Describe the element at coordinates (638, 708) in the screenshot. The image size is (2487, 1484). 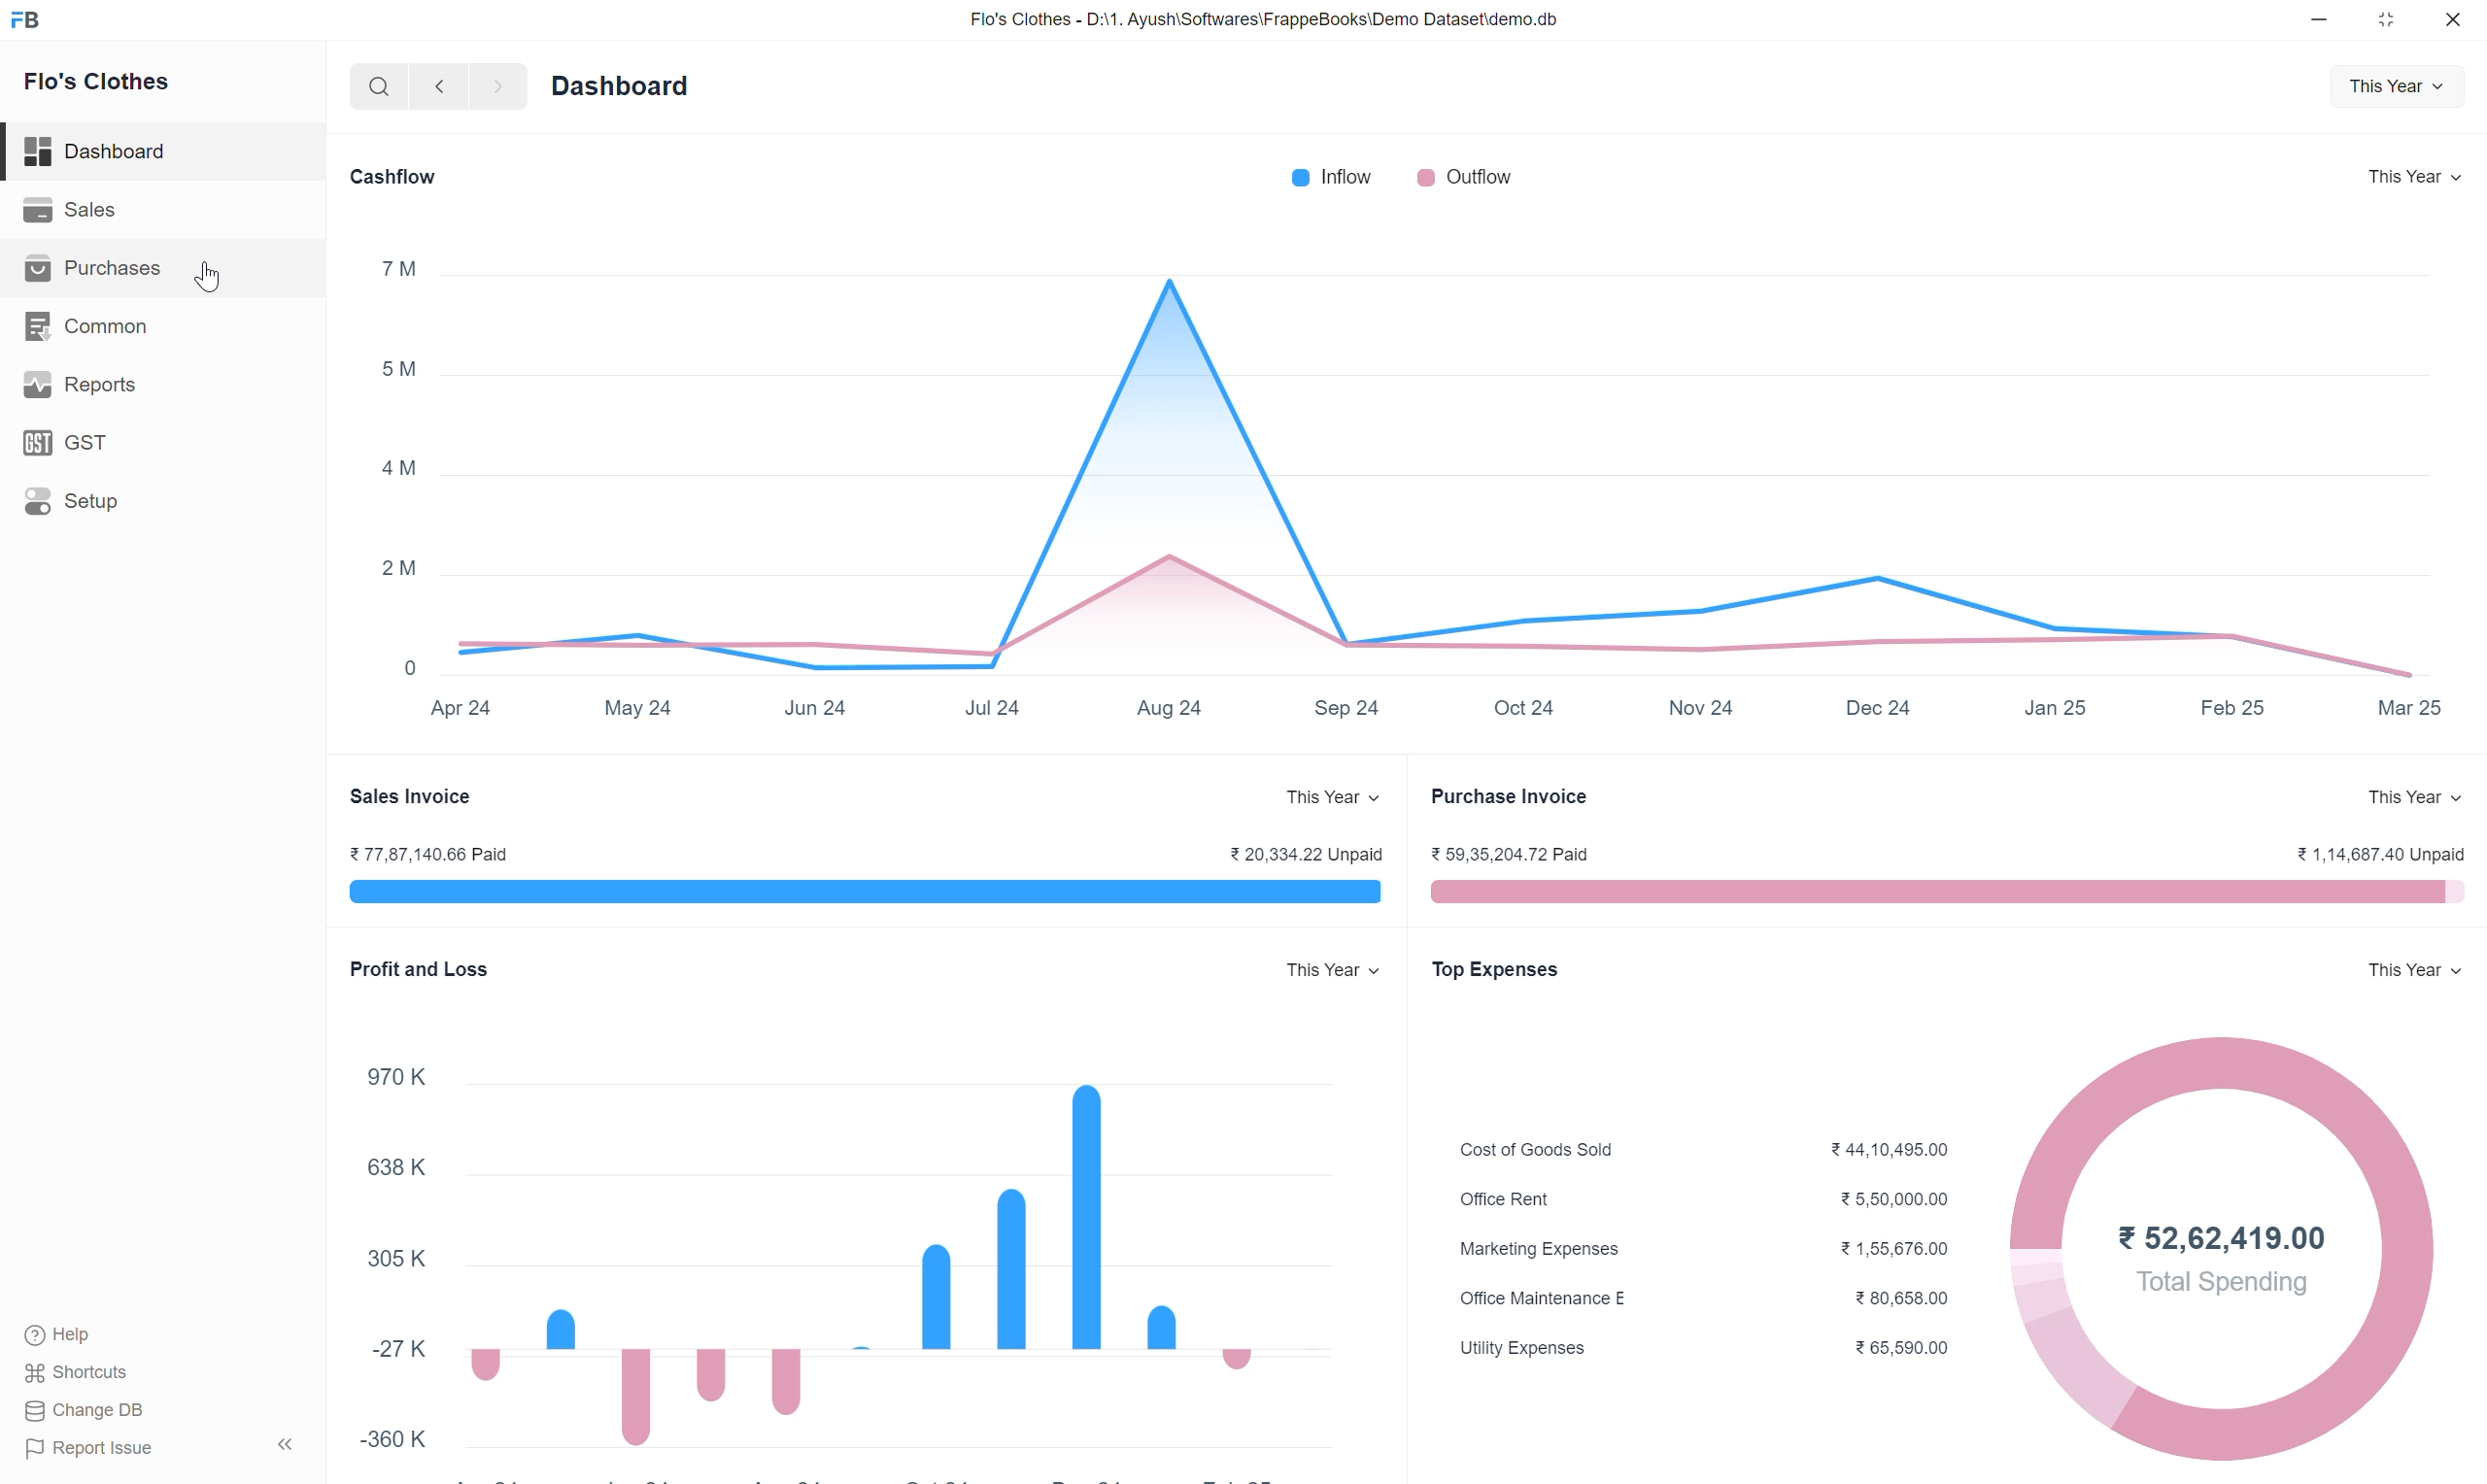
I see `May 24` at that location.